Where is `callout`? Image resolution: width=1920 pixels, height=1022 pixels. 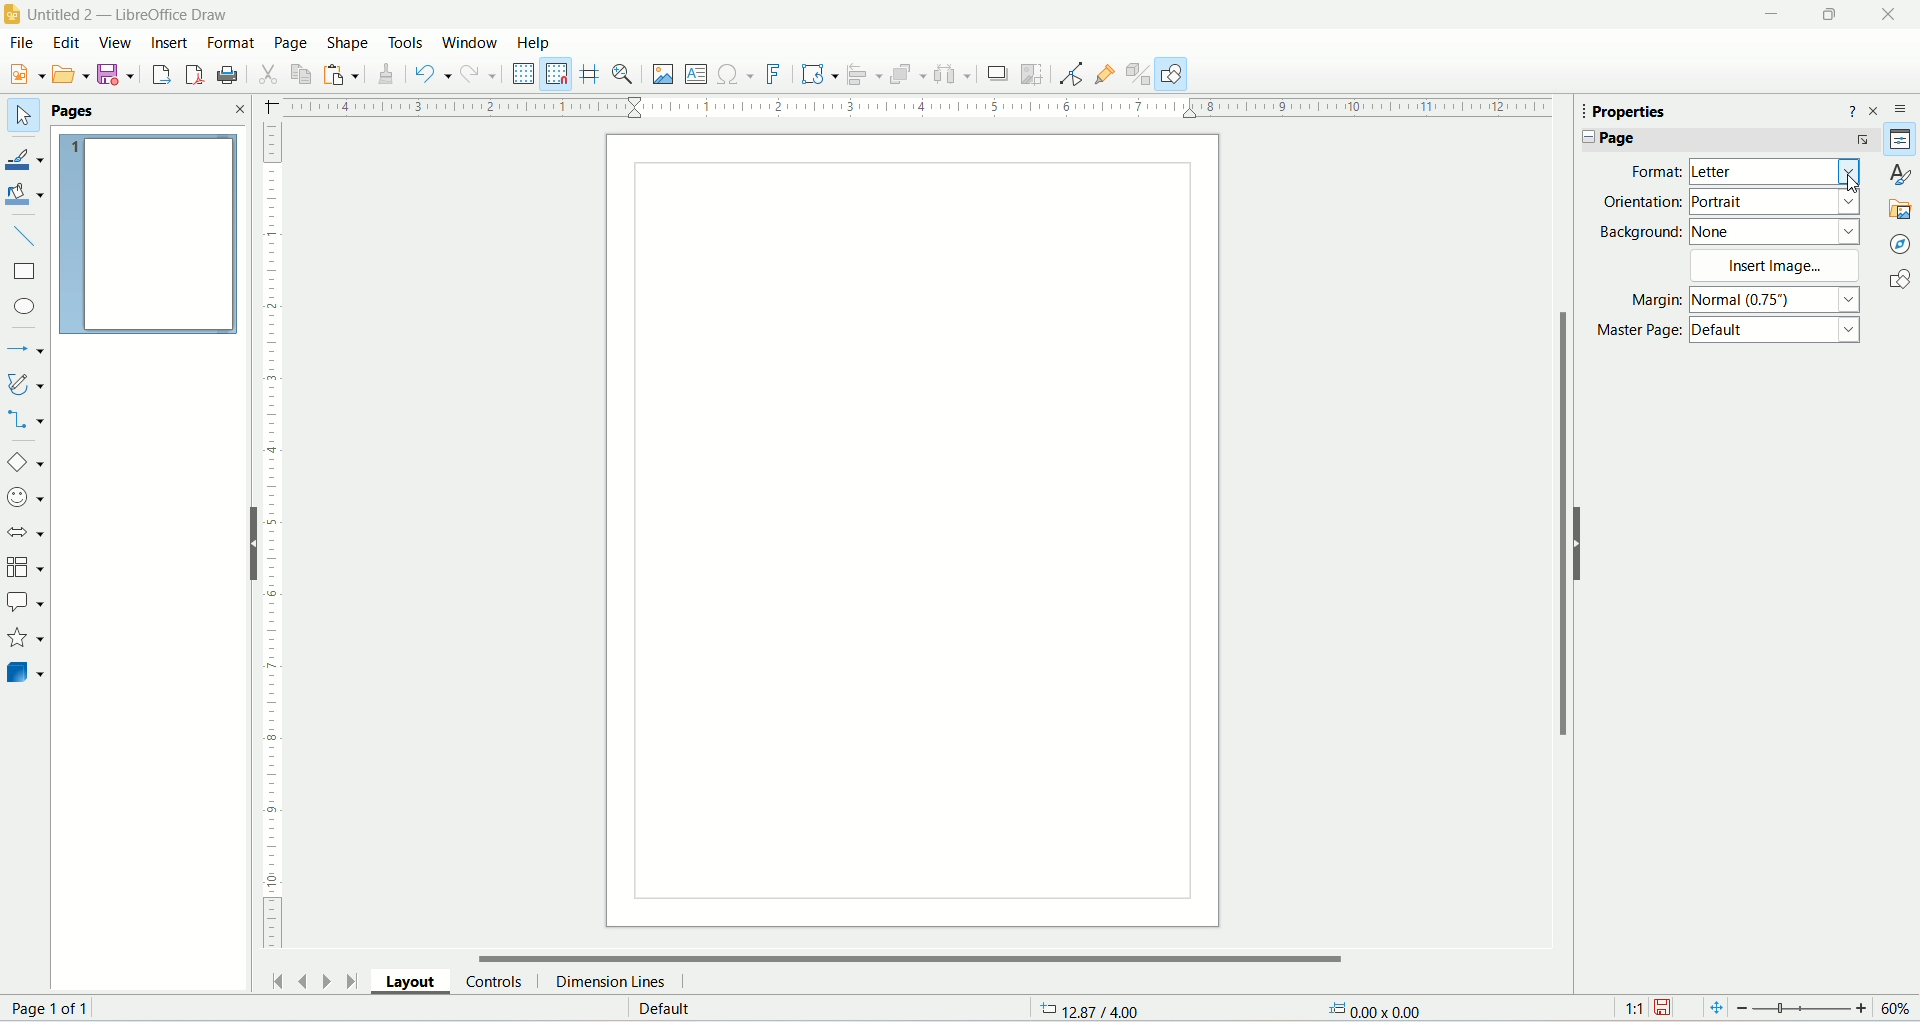 callout is located at coordinates (26, 601).